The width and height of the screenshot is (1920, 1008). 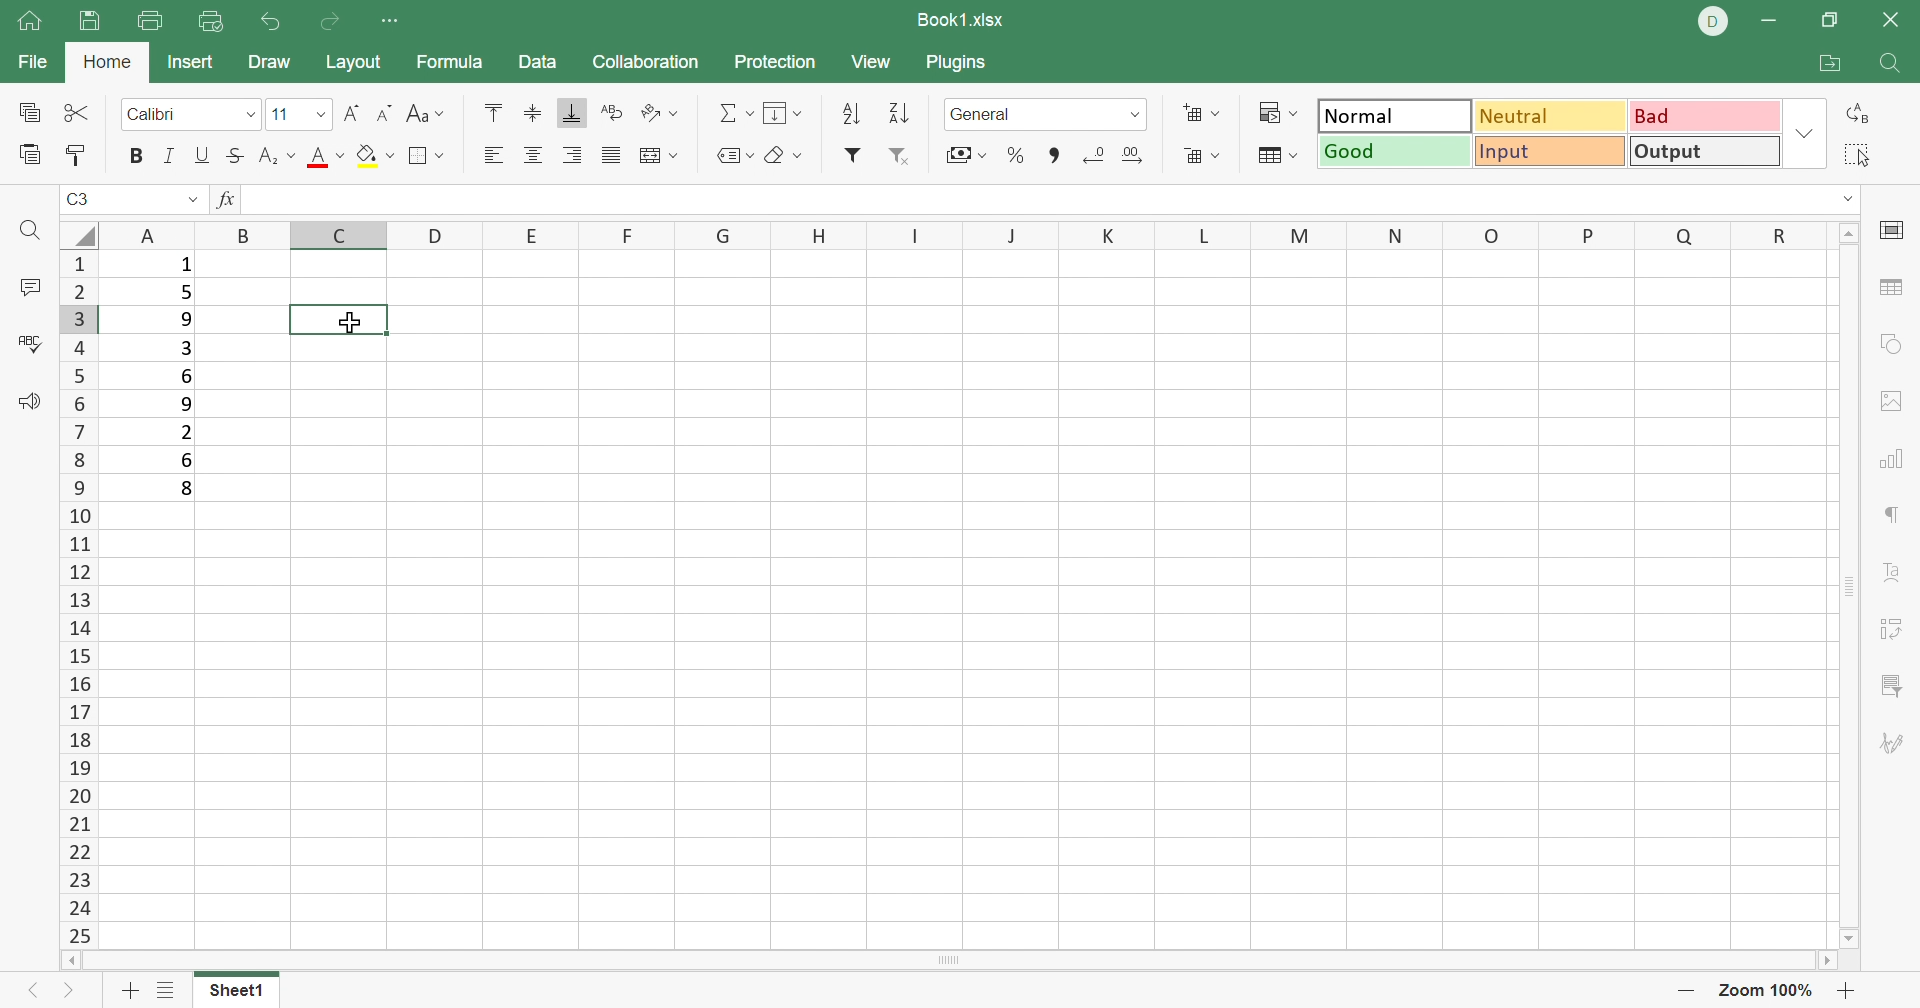 I want to click on Wrap Text, so click(x=610, y=111).